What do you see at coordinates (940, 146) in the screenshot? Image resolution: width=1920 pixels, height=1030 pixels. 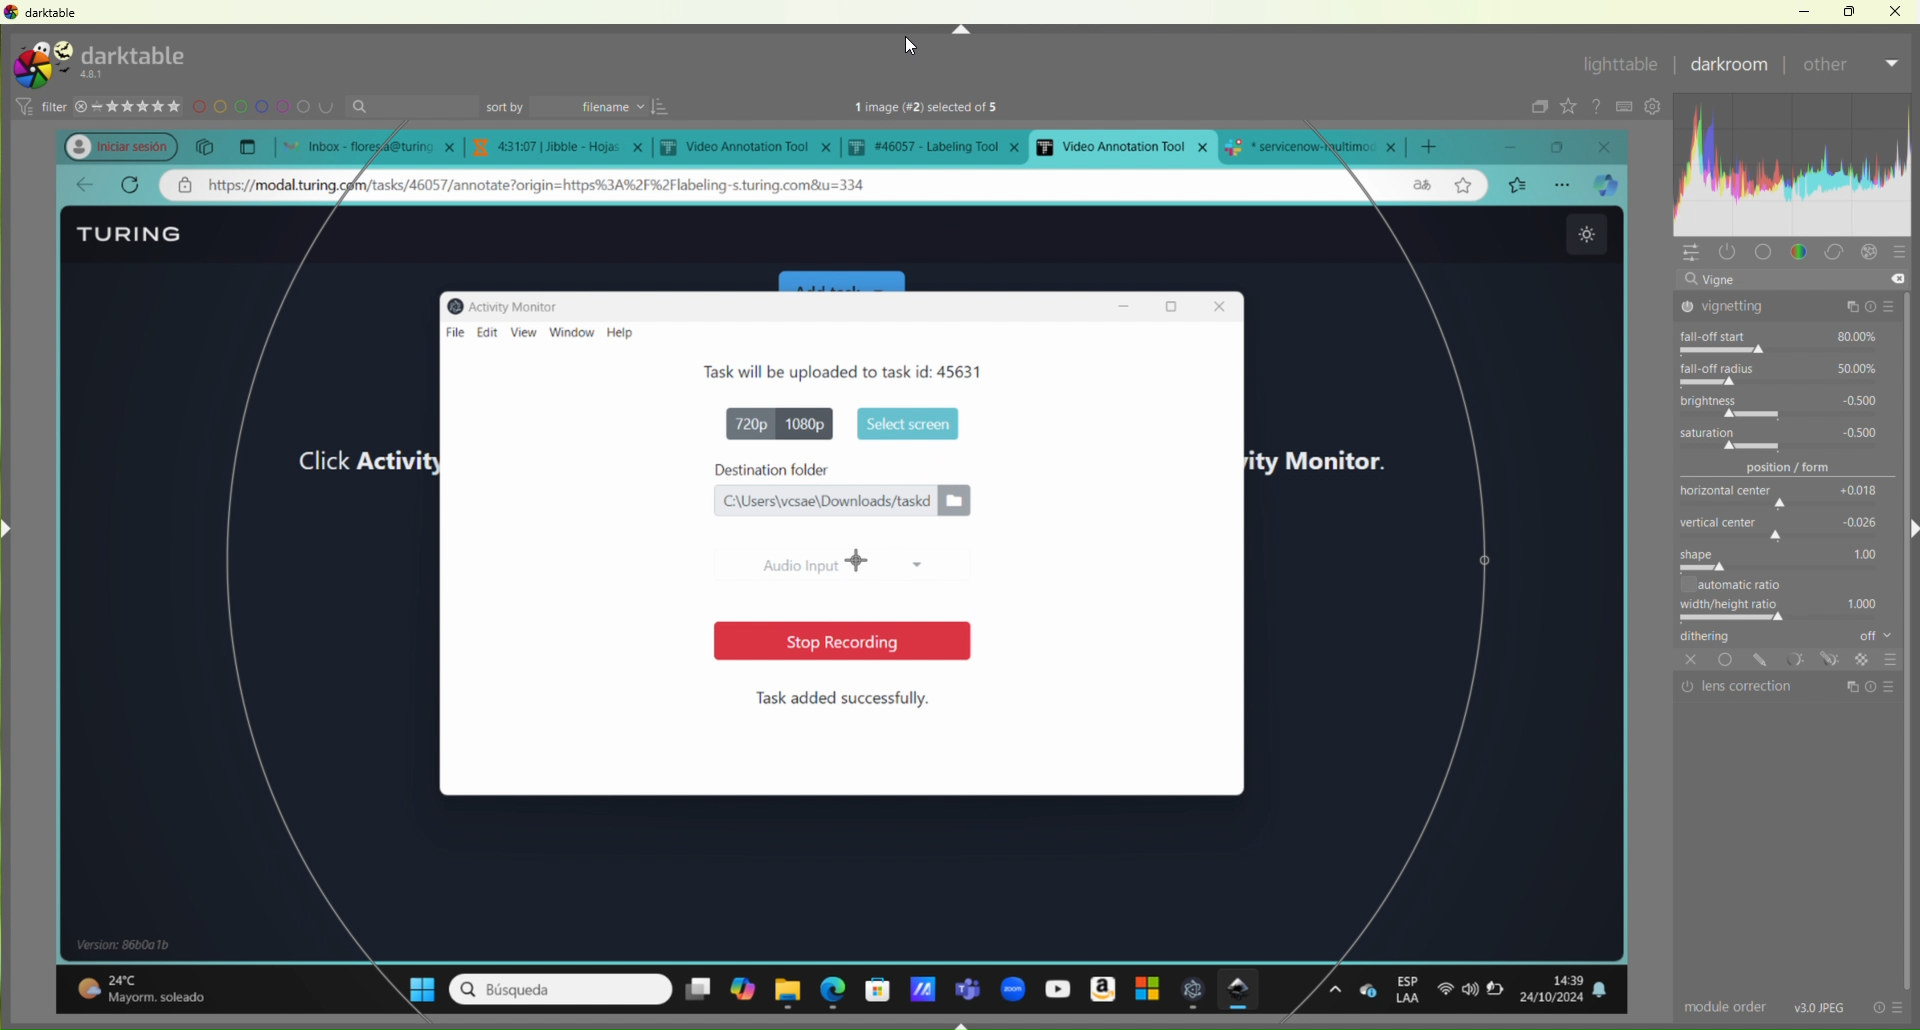 I see `tab` at bounding box center [940, 146].